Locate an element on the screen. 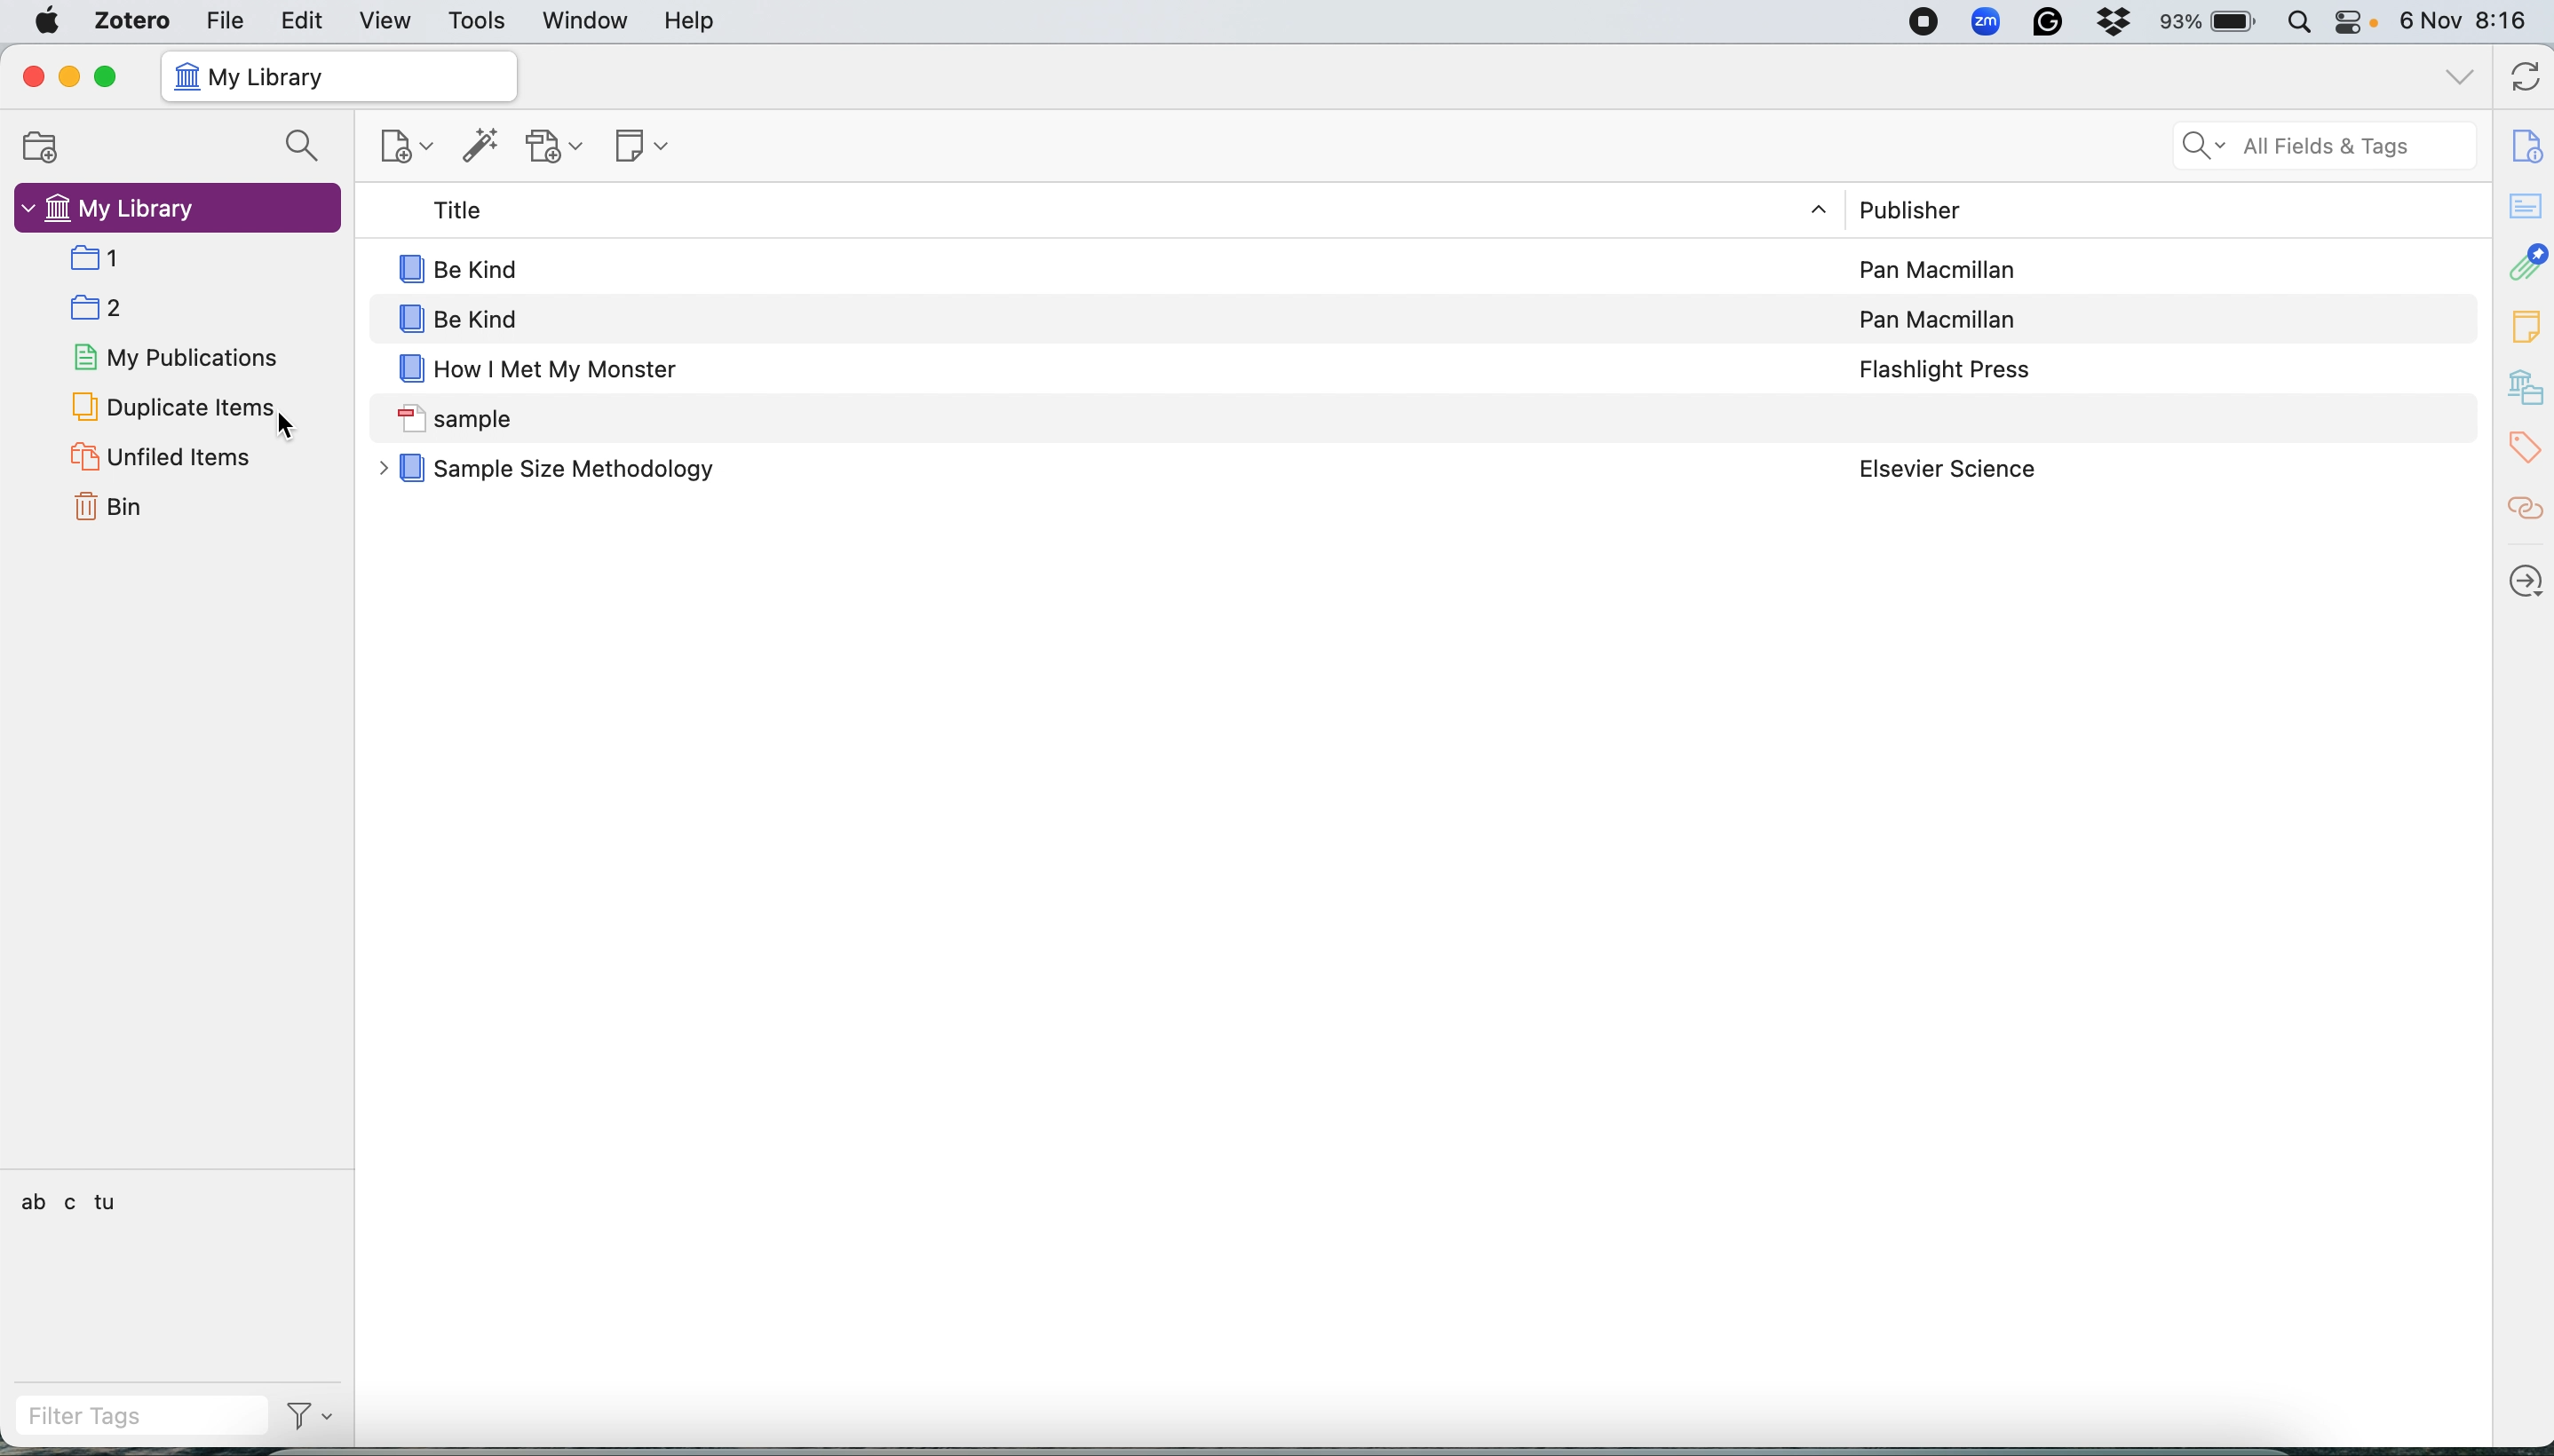  add a new item is located at coordinates (398, 146).